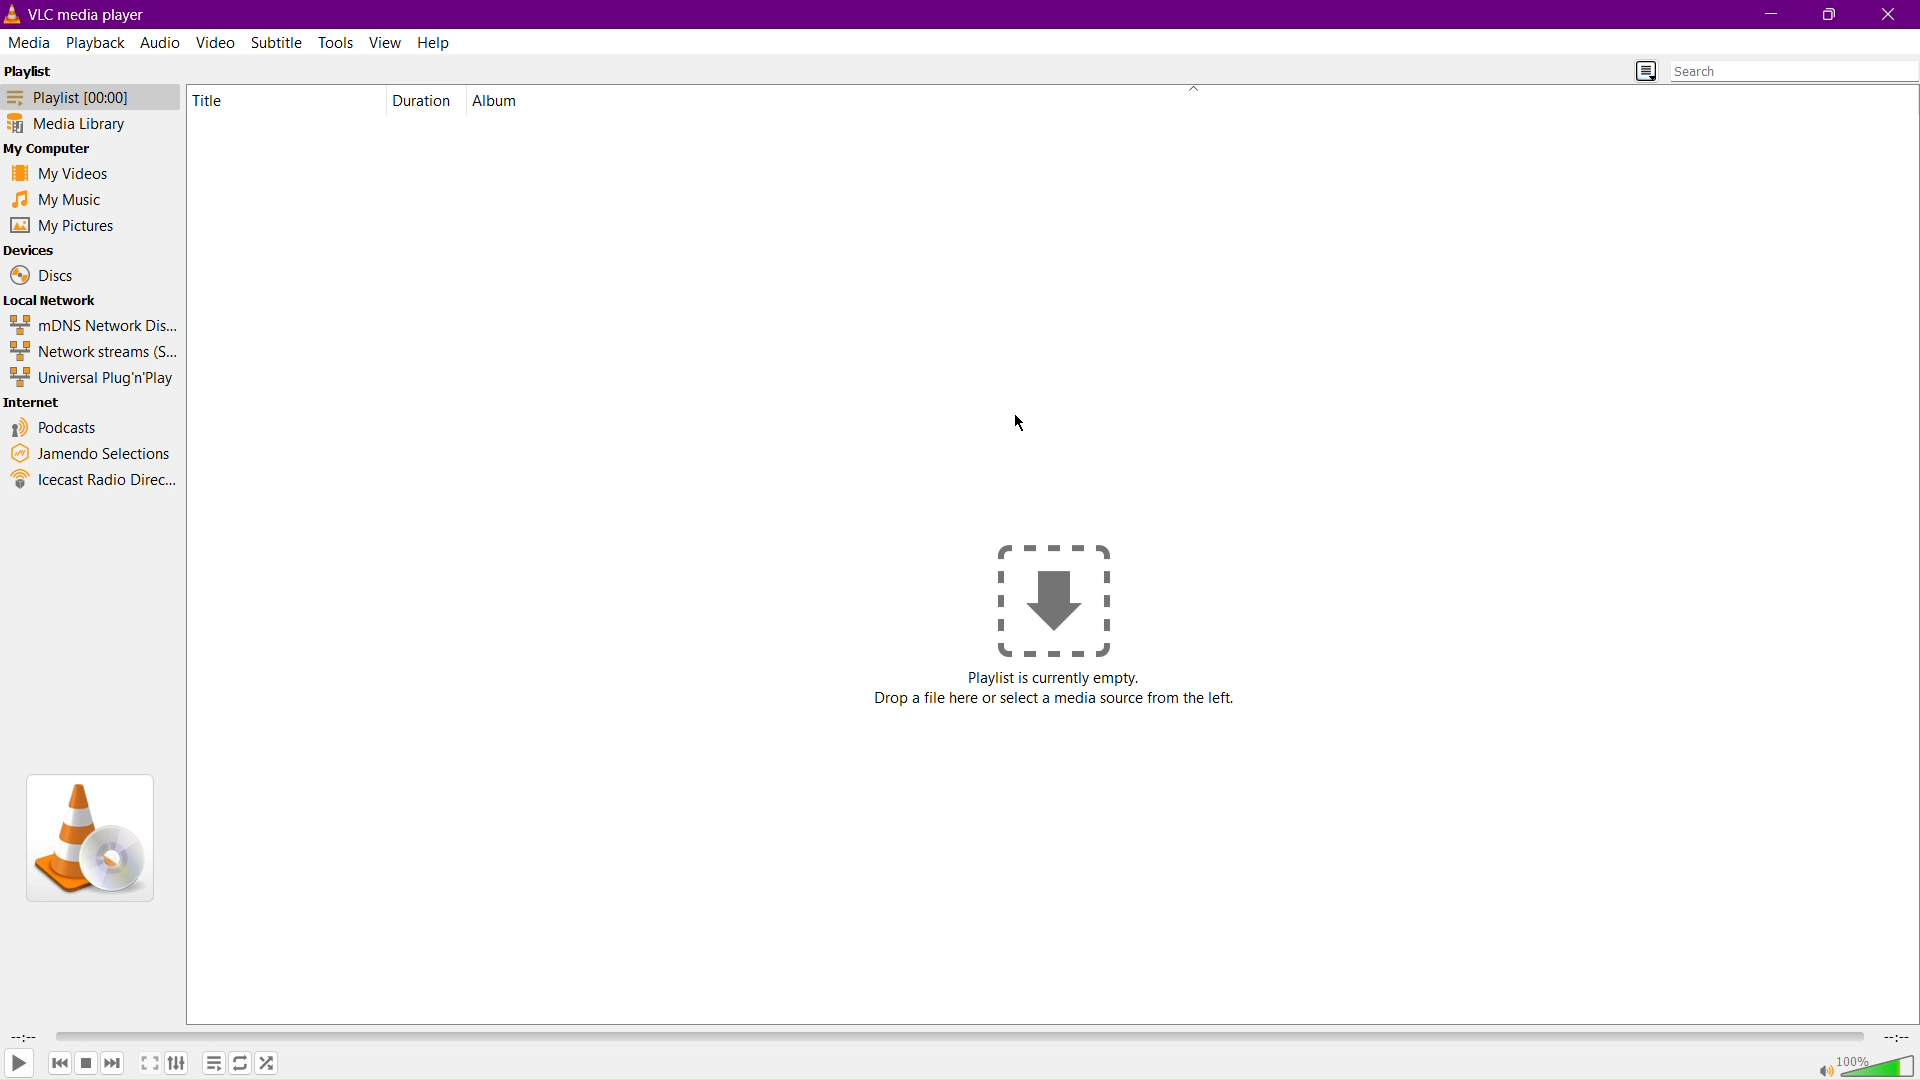  What do you see at coordinates (62, 226) in the screenshot?
I see `My Pictures` at bounding box center [62, 226].